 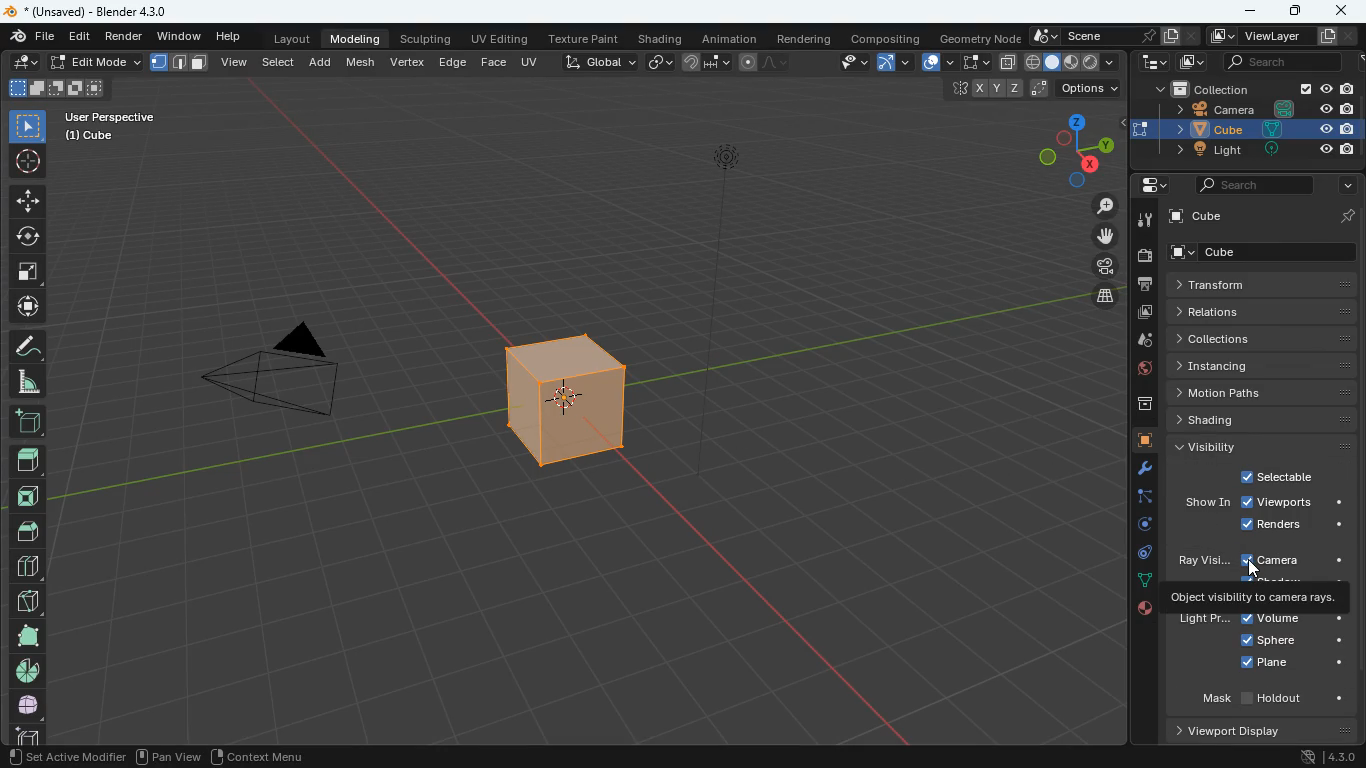 I want to click on collection, so click(x=1256, y=88).